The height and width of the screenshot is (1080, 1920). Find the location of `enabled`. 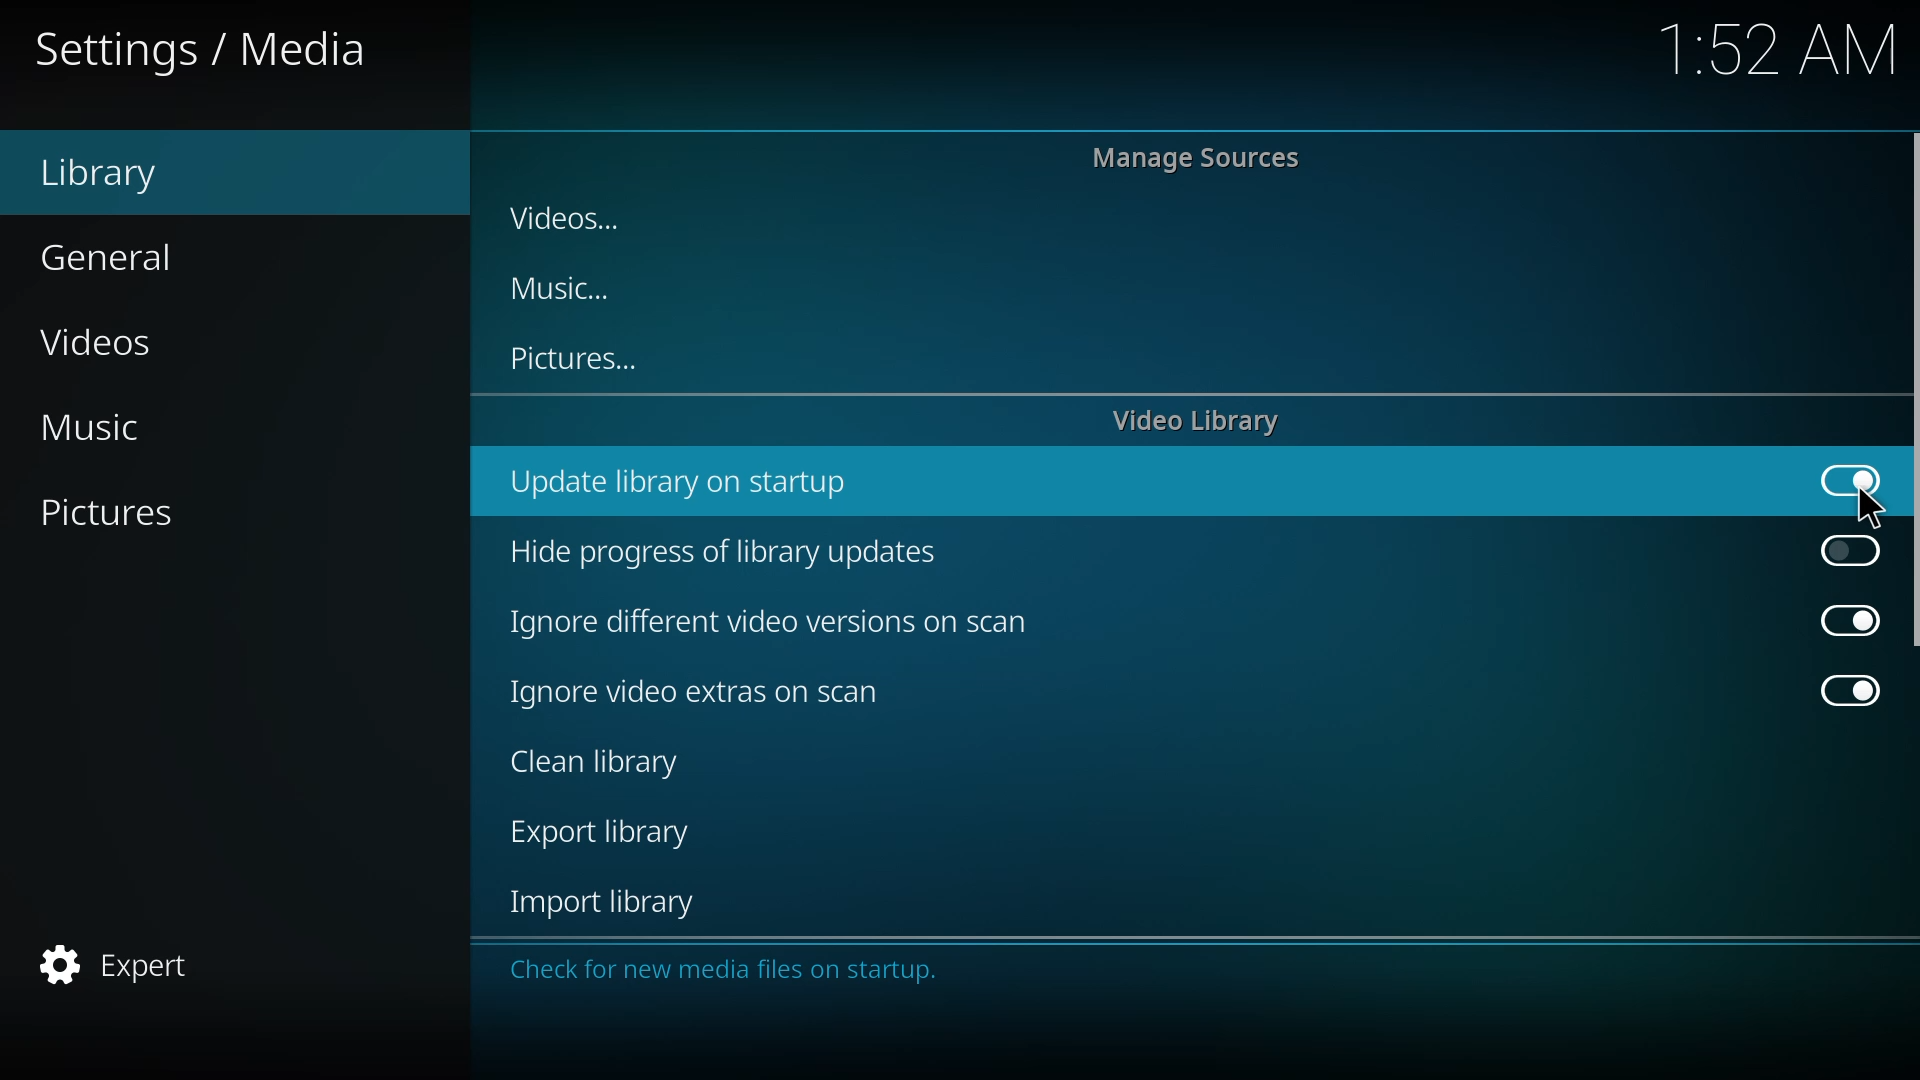

enabled is located at coordinates (1839, 619).